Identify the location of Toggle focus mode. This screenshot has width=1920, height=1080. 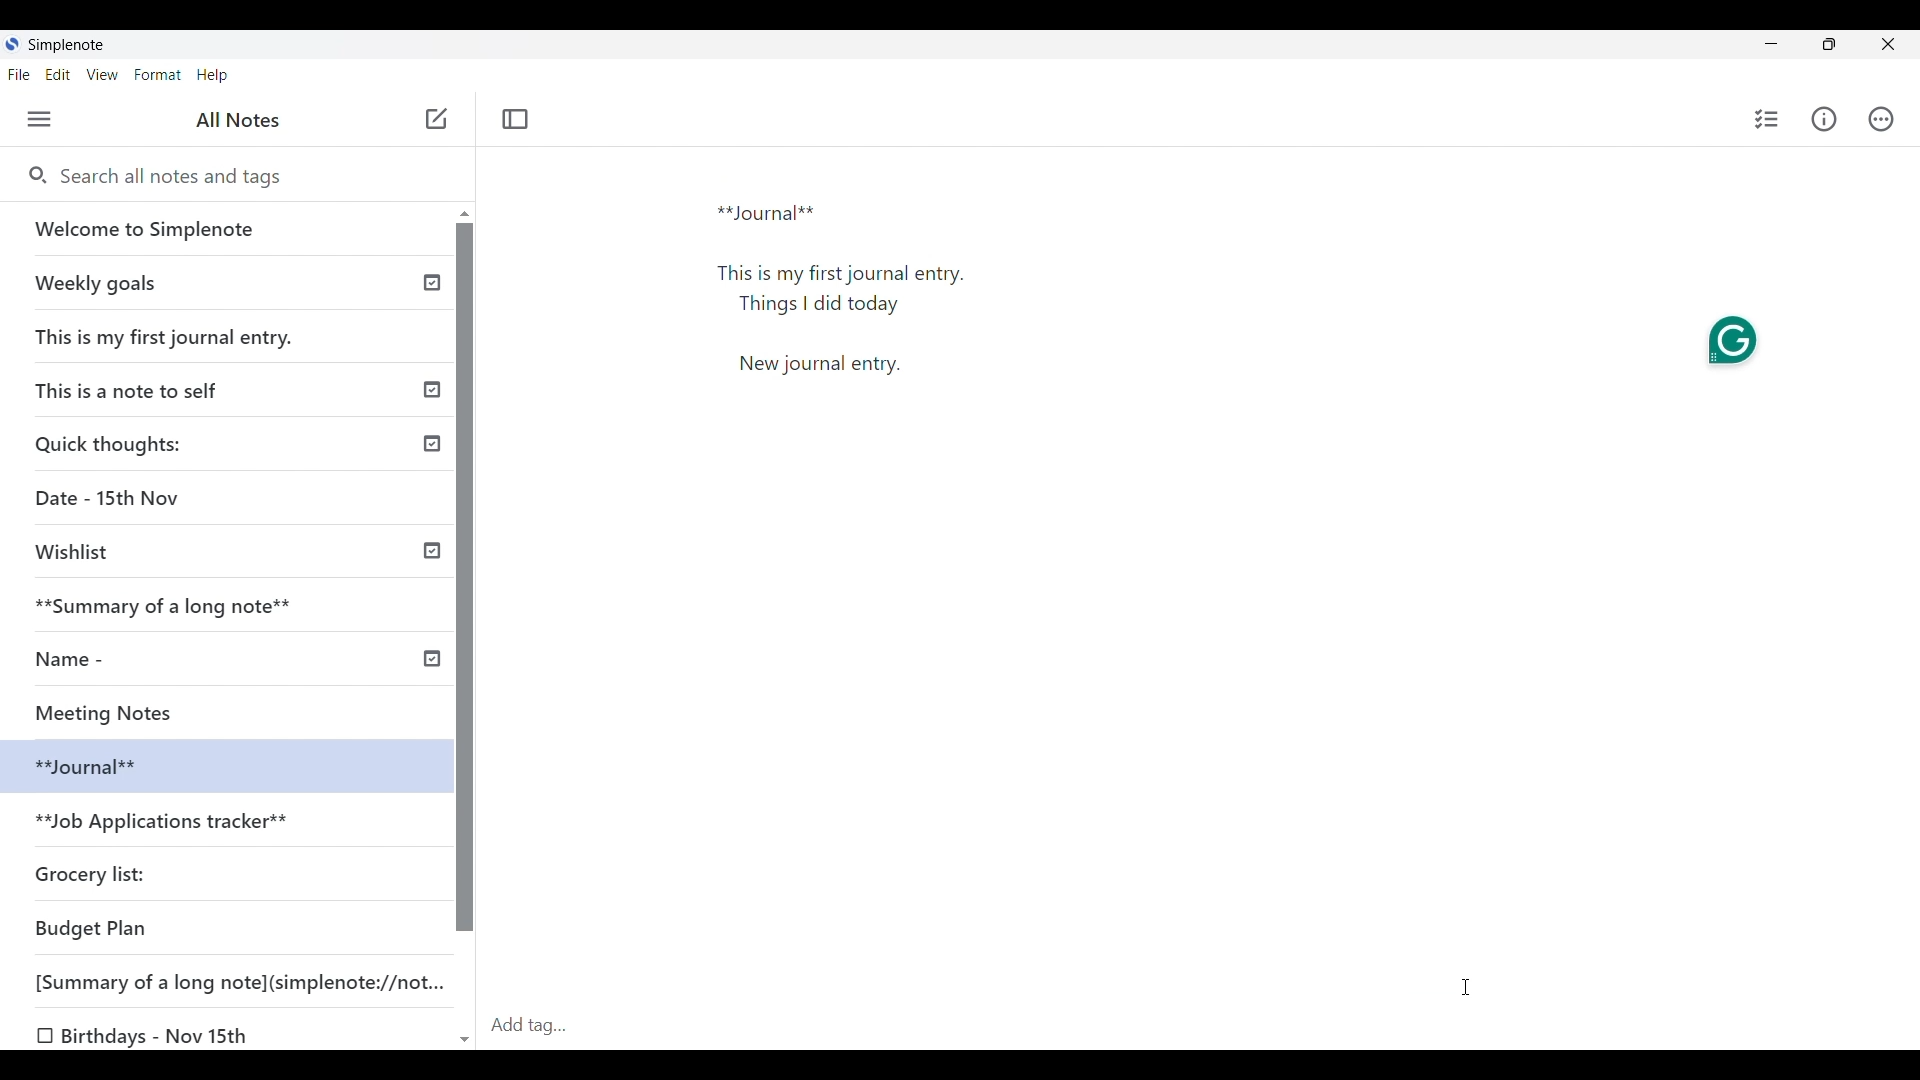
(516, 119).